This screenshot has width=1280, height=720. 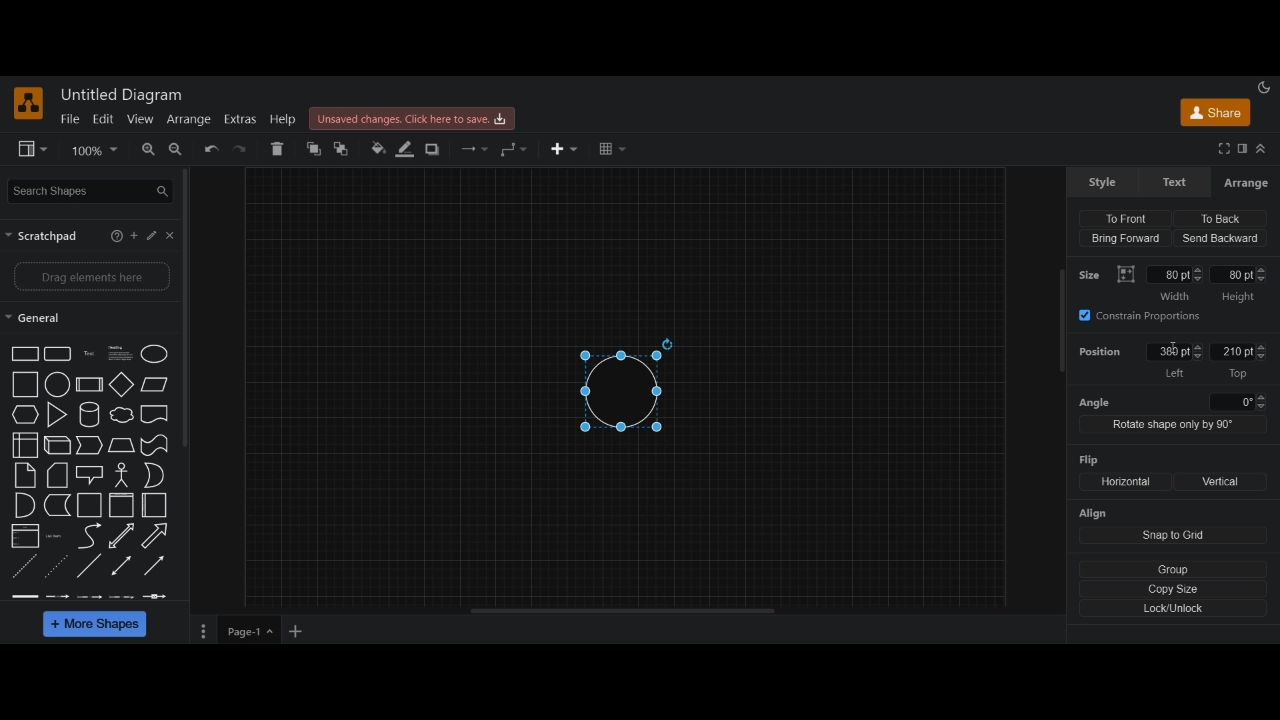 What do you see at coordinates (125, 95) in the screenshot?
I see `title` at bounding box center [125, 95].